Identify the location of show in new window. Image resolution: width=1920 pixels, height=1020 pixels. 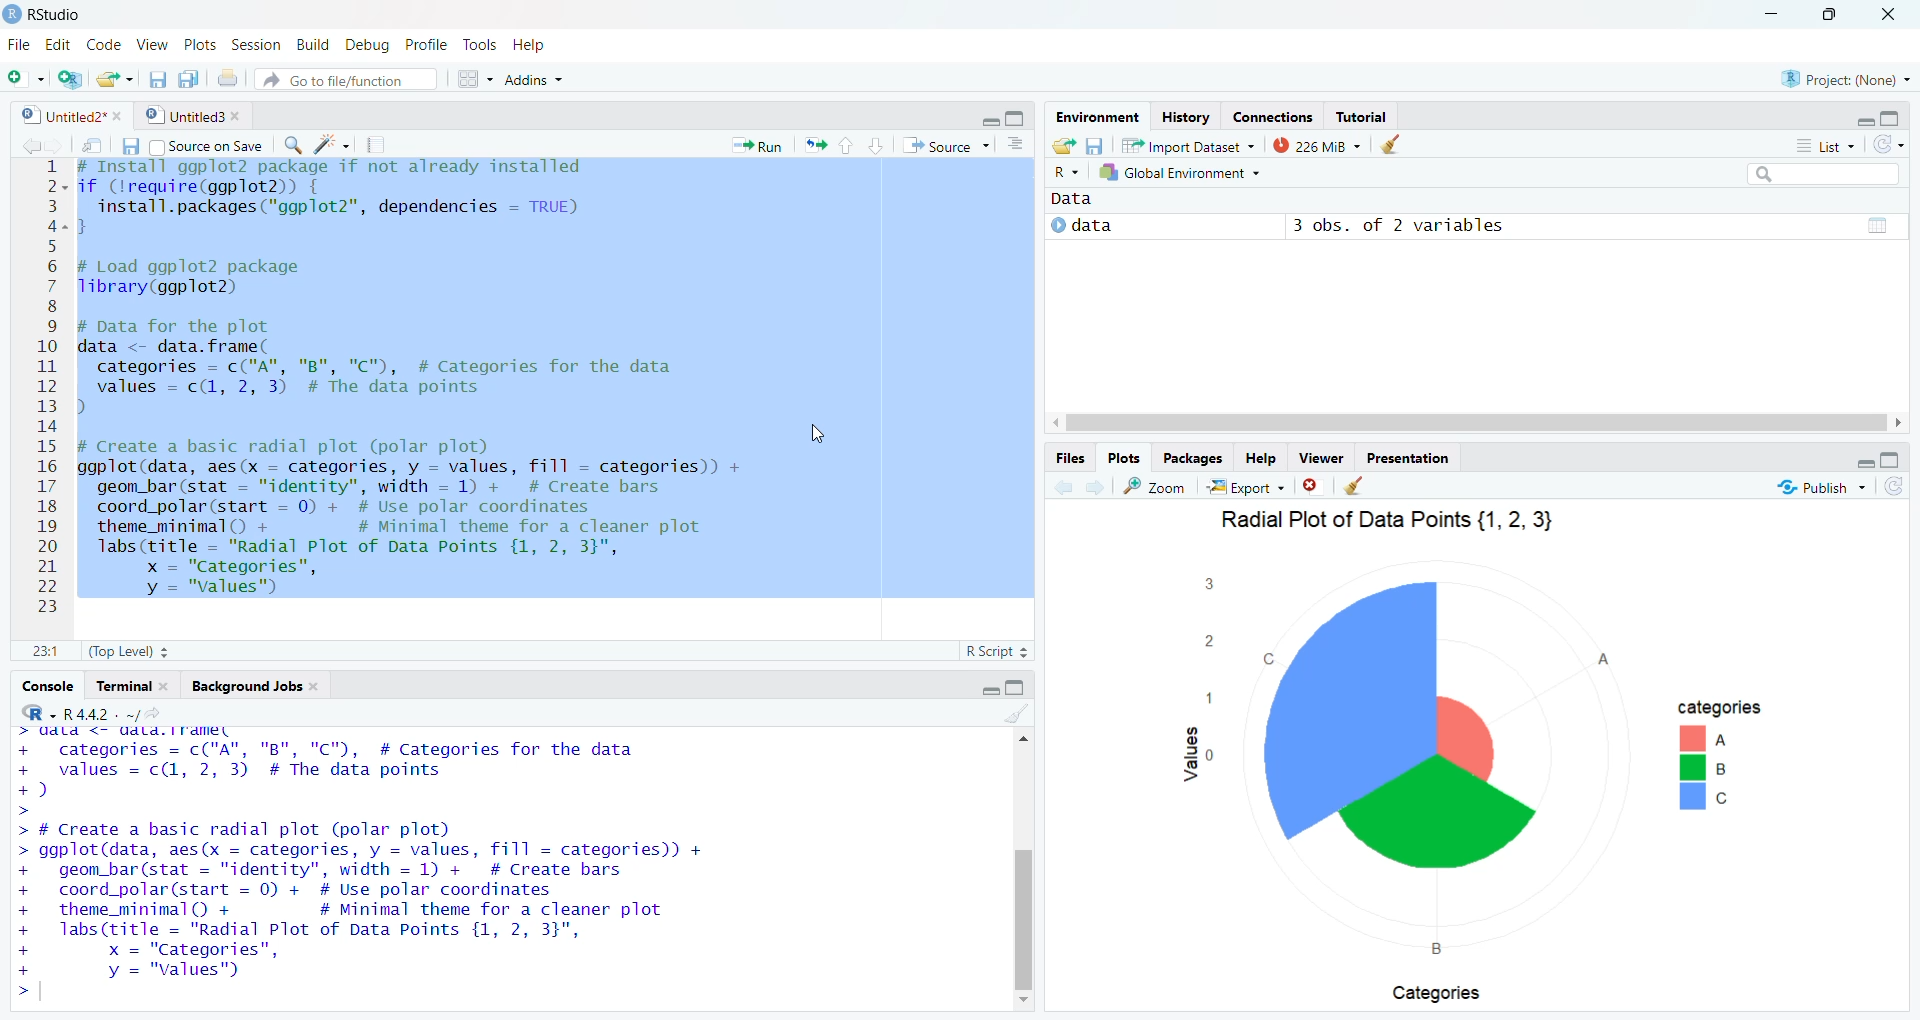
(93, 148).